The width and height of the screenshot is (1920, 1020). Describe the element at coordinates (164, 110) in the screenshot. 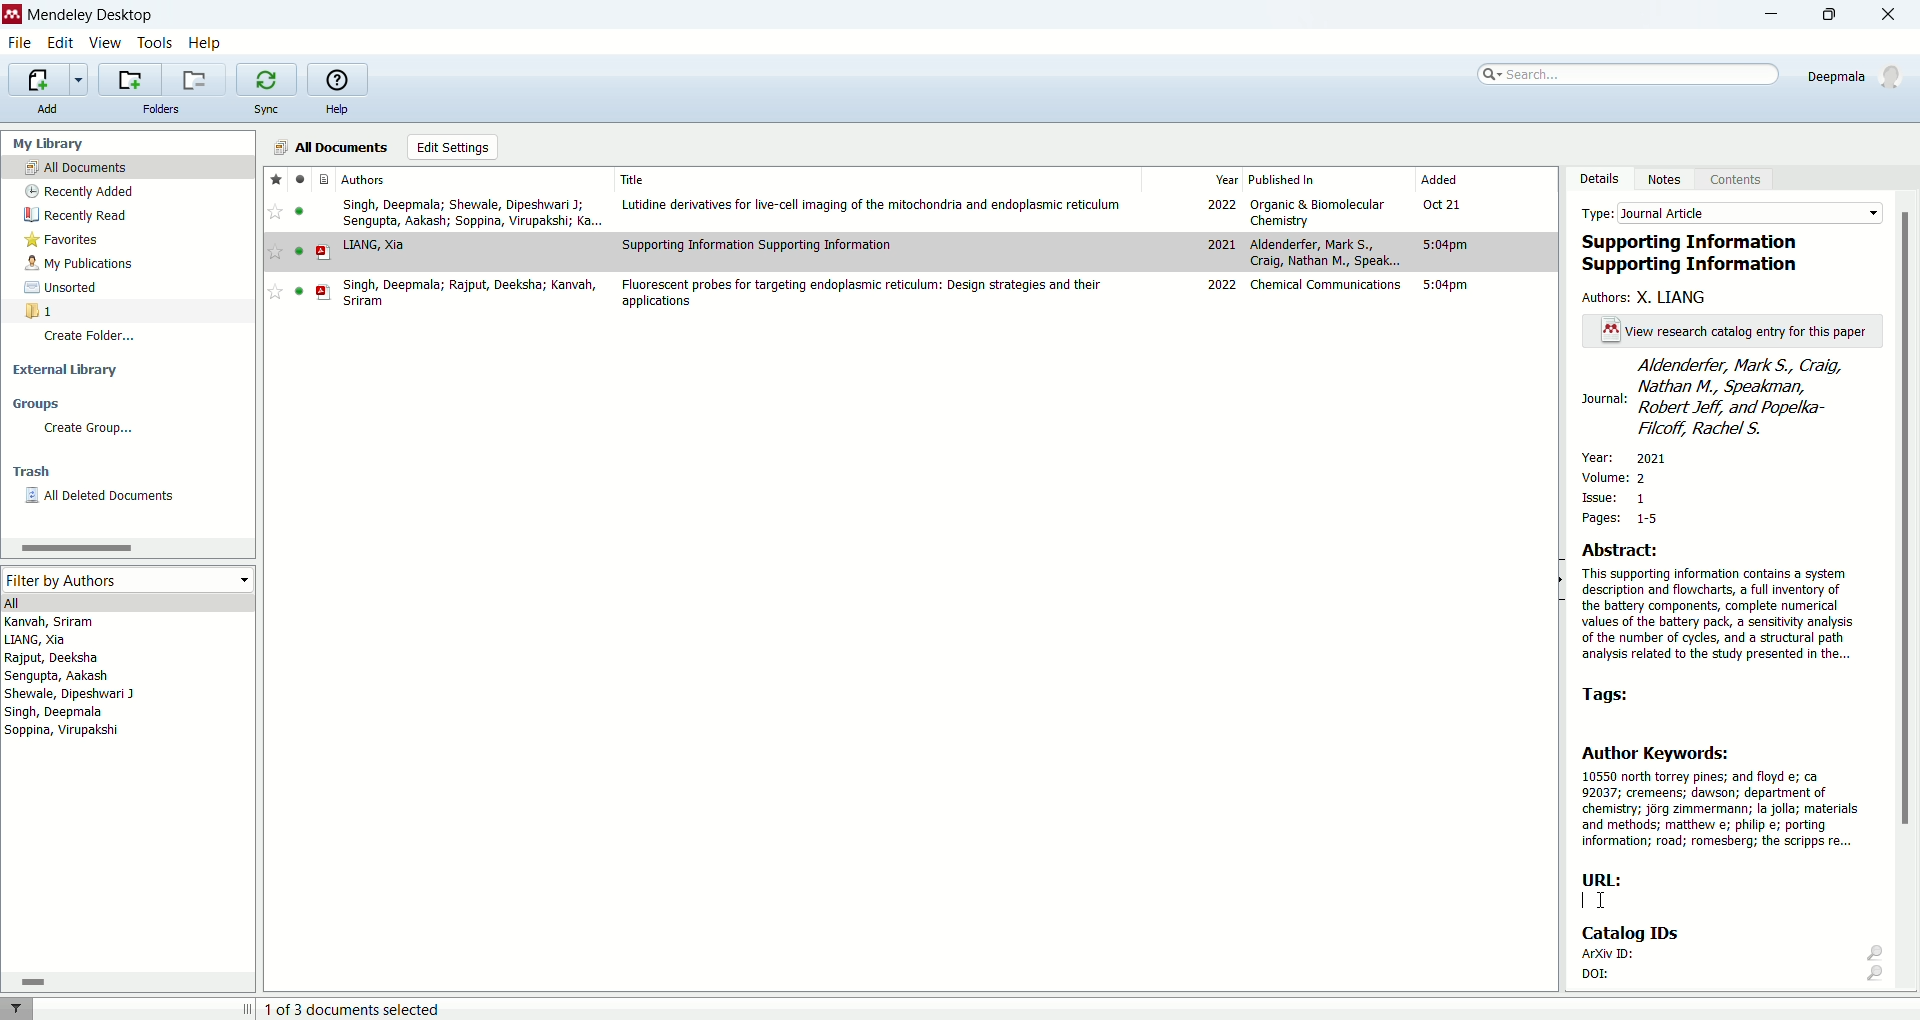

I see `folders` at that location.